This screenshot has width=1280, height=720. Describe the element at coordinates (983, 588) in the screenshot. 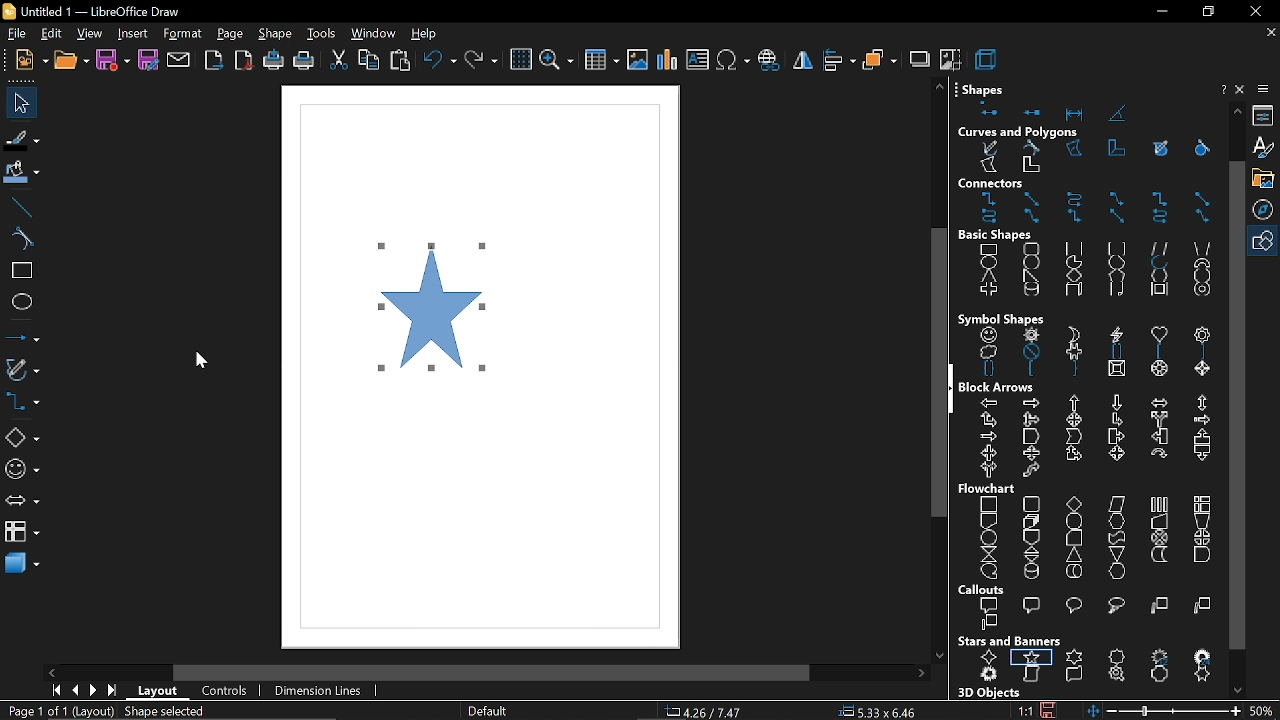

I see `callouts` at that location.